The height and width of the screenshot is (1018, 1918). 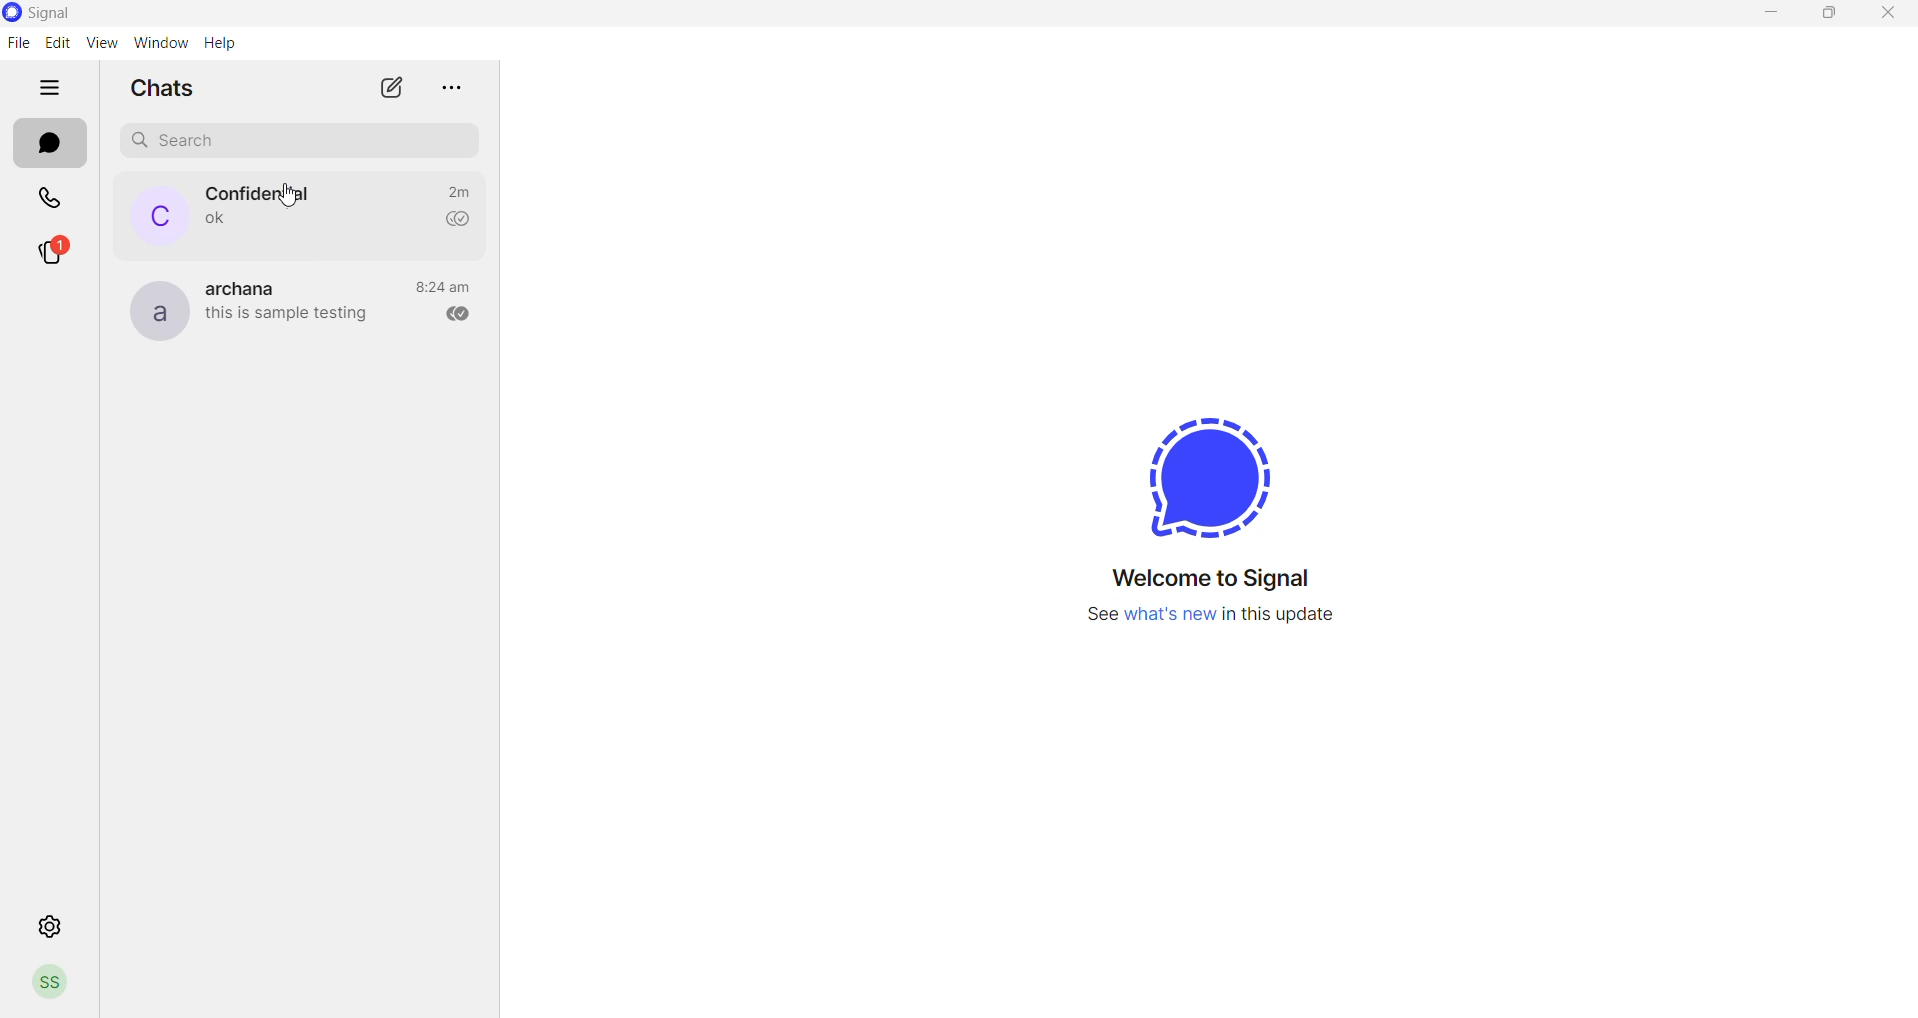 I want to click on chats, so click(x=53, y=144).